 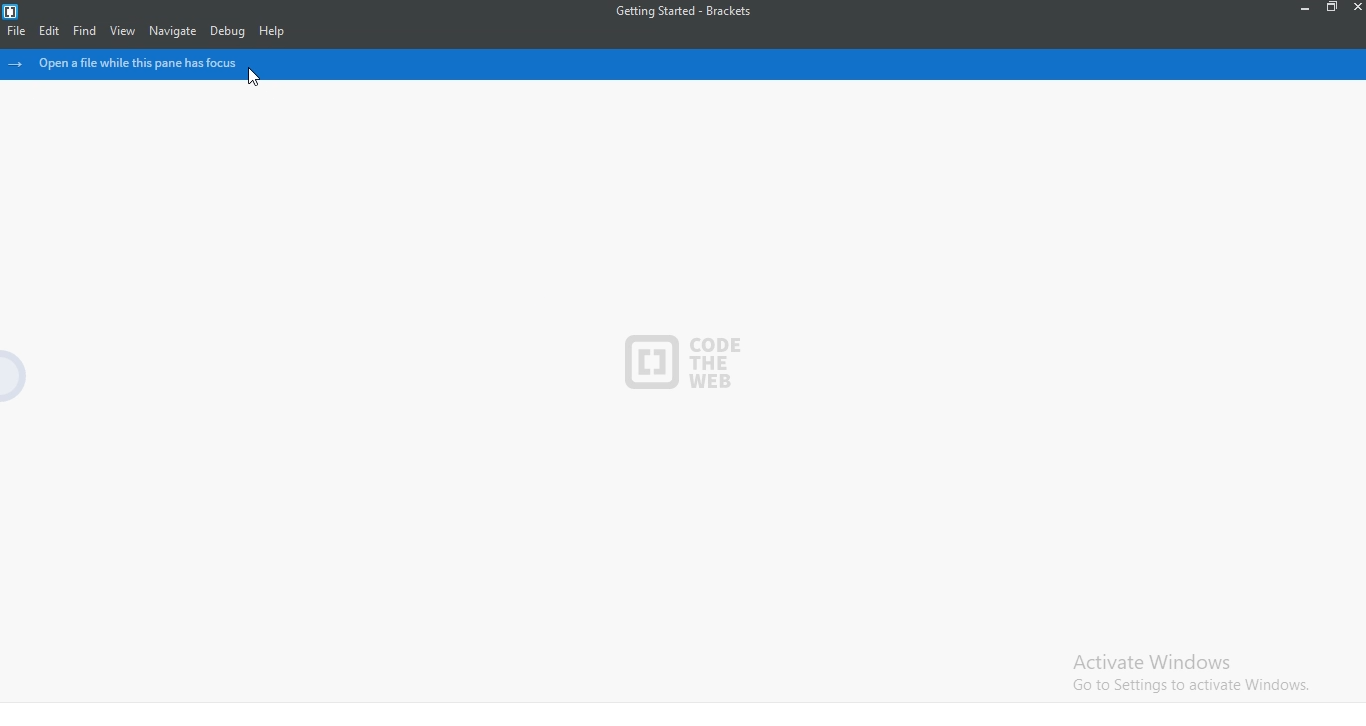 I want to click on Edit, so click(x=49, y=32).